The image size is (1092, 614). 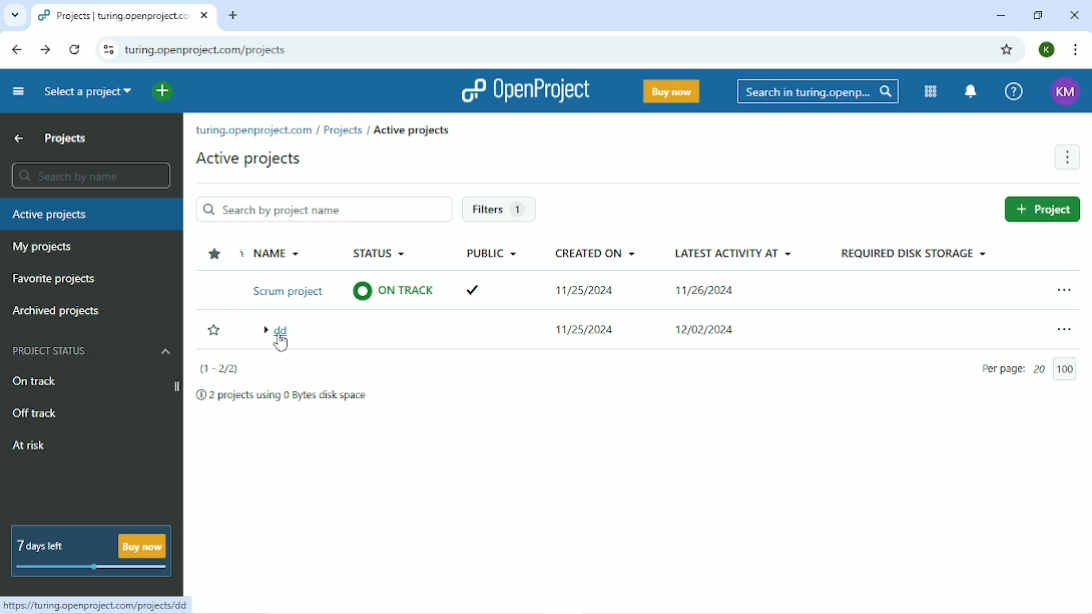 What do you see at coordinates (21, 138) in the screenshot?
I see `Up` at bounding box center [21, 138].